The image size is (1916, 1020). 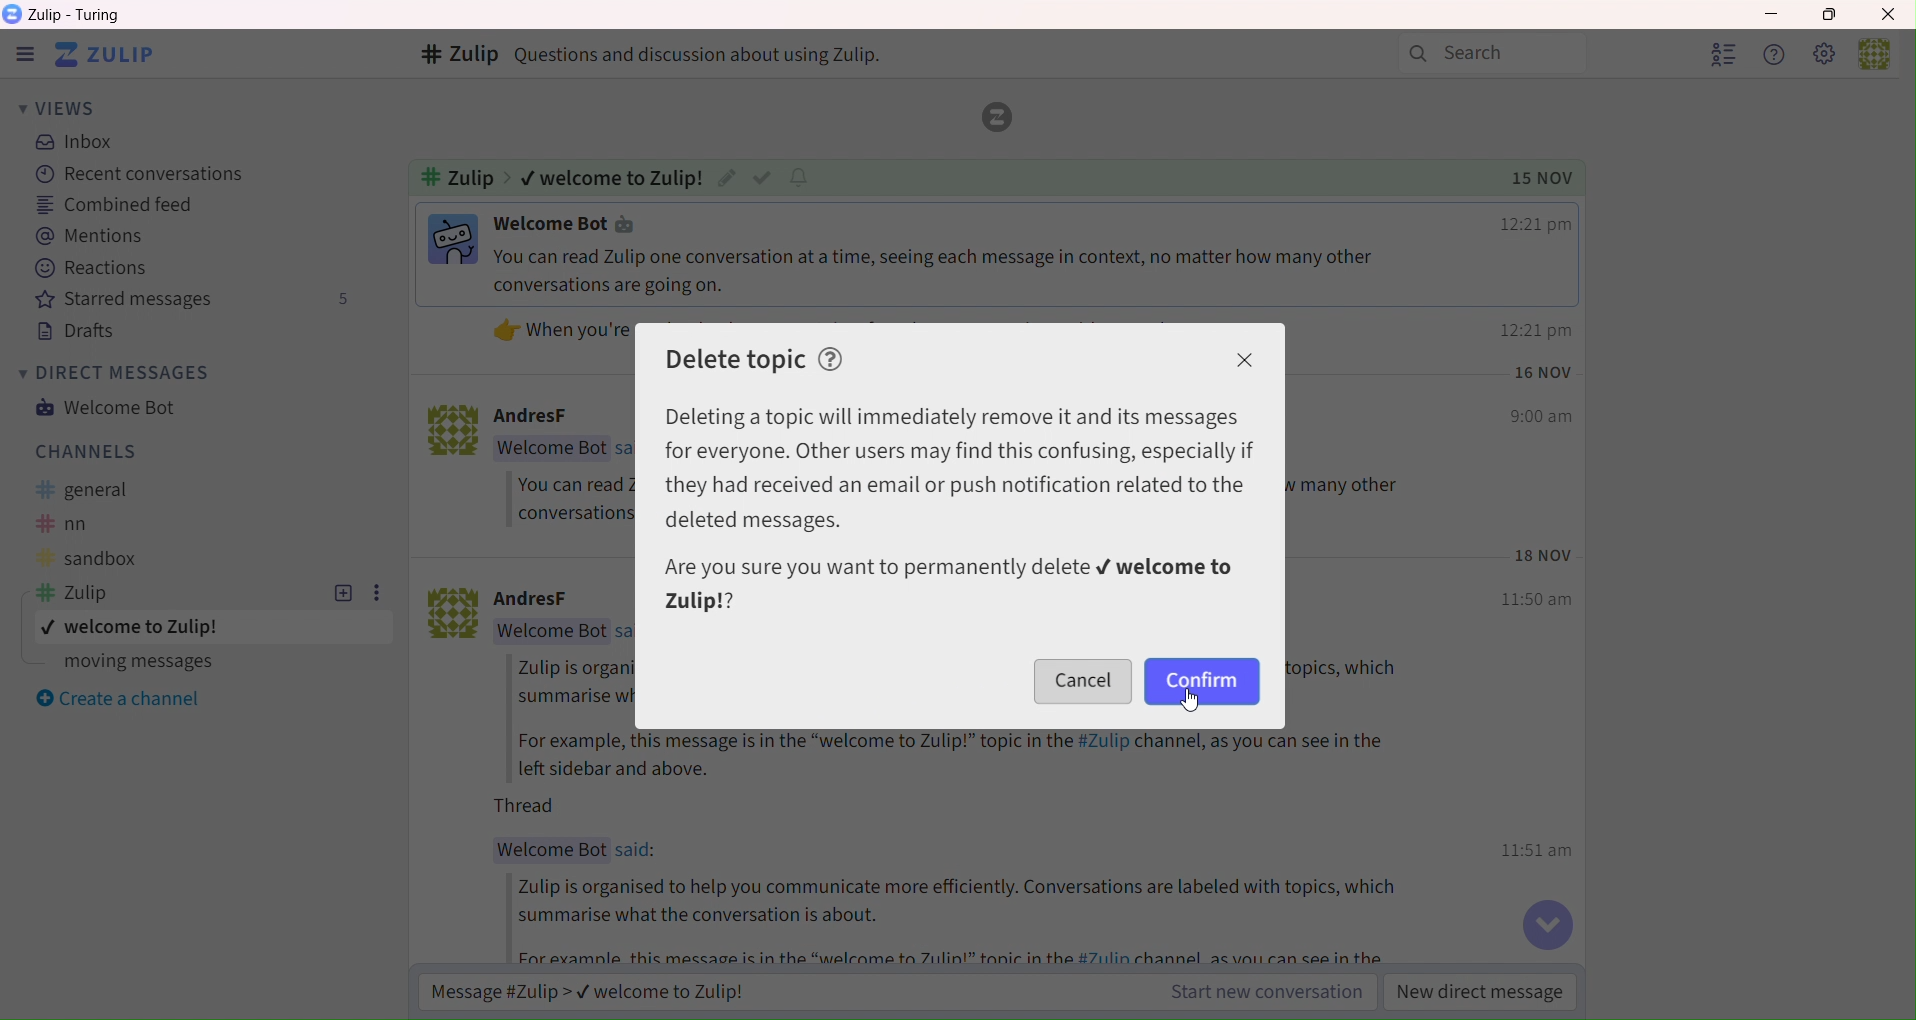 What do you see at coordinates (949, 584) in the screenshot?
I see `Text` at bounding box center [949, 584].